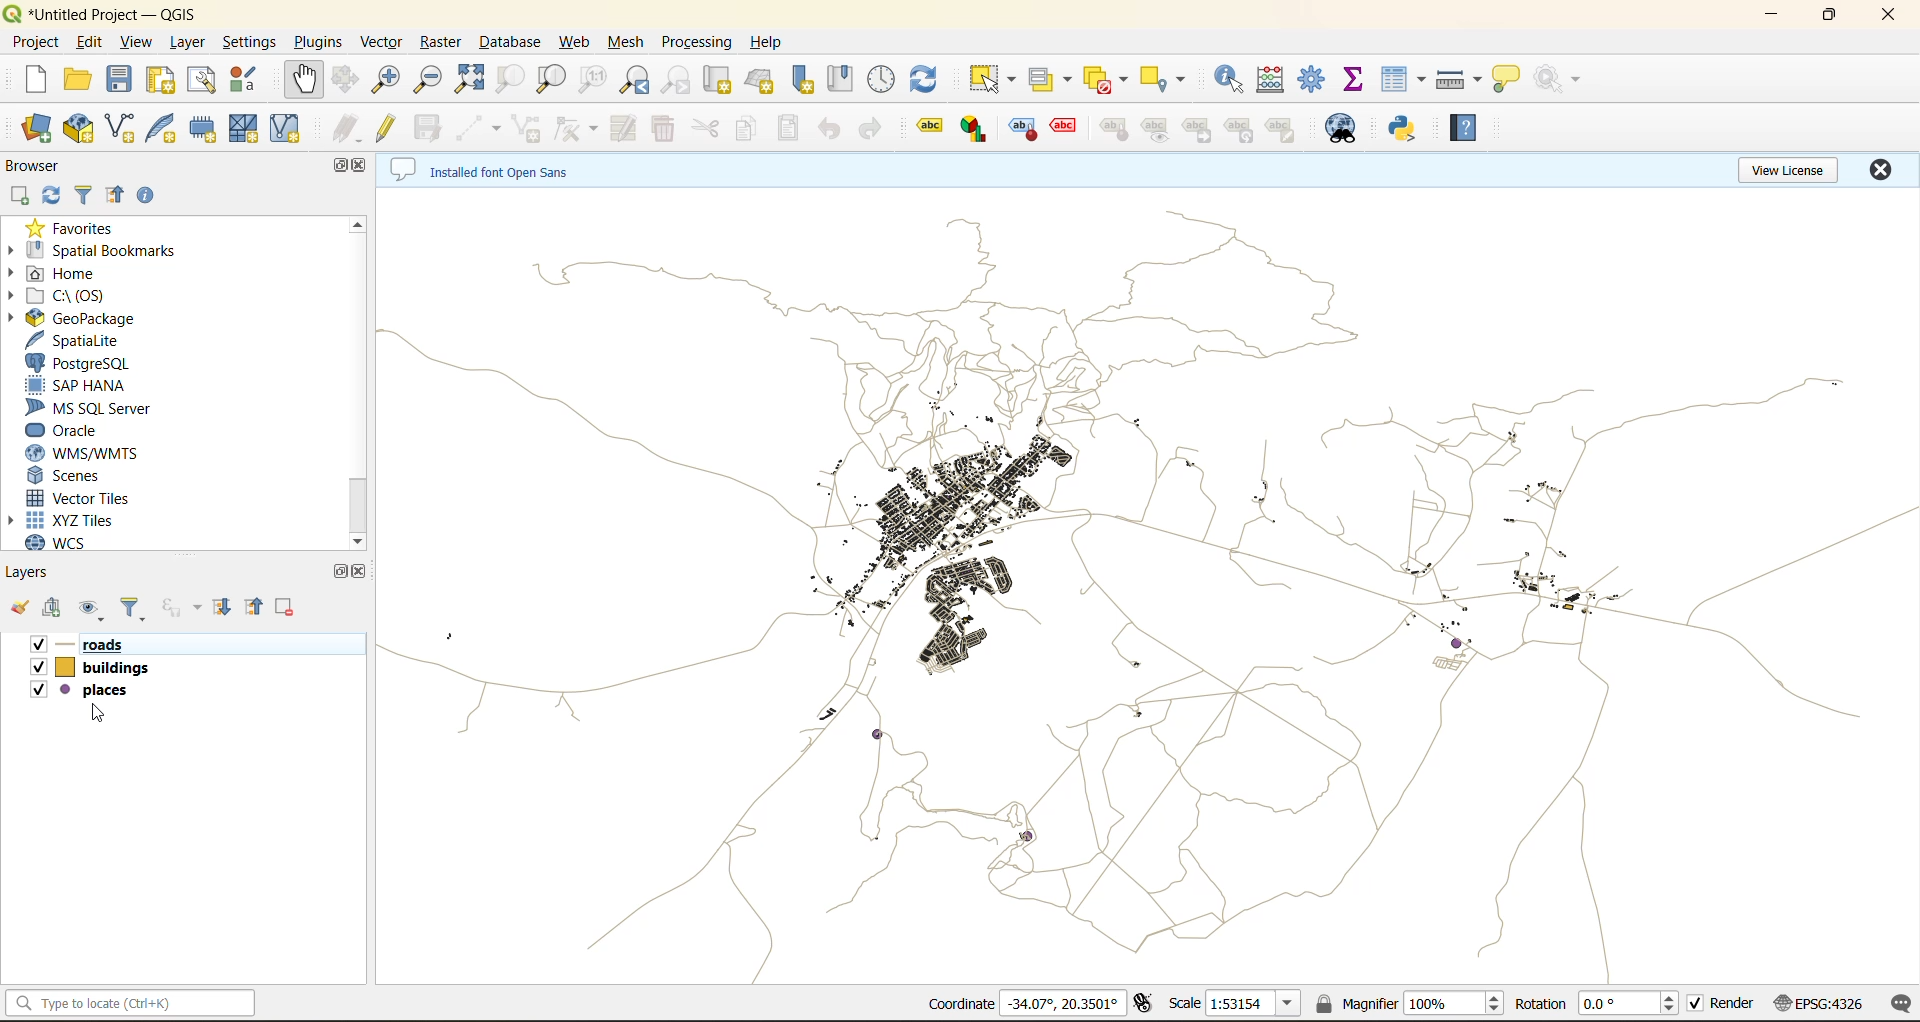 The width and height of the screenshot is (1920, 1022). Describe the element at coordinates (1315, 81) in the screenshot. I see `toolbox` at that location.